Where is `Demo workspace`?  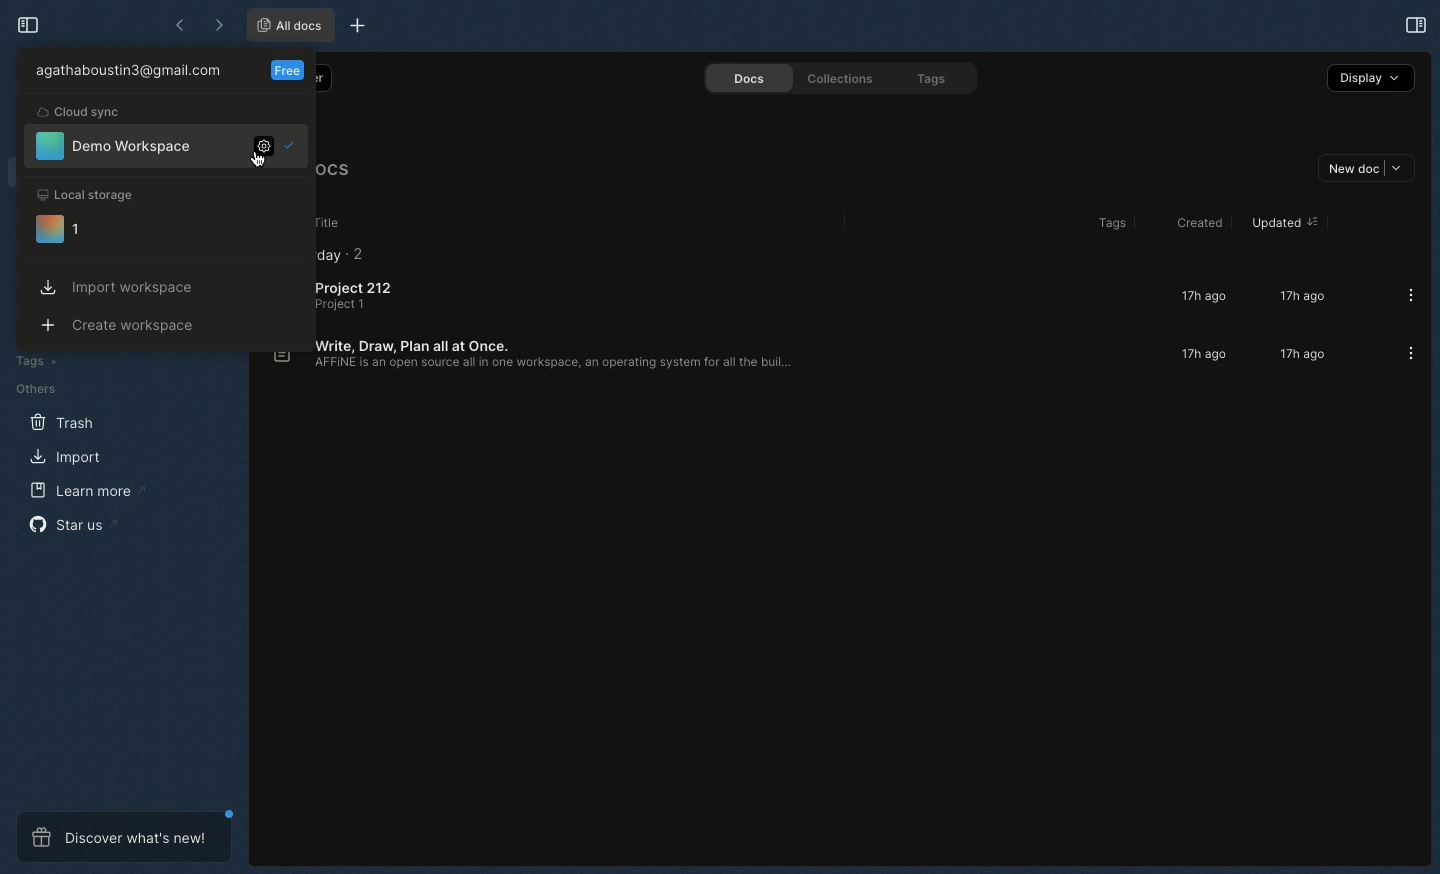
Demo workspace is located at coordinates (112, 147).